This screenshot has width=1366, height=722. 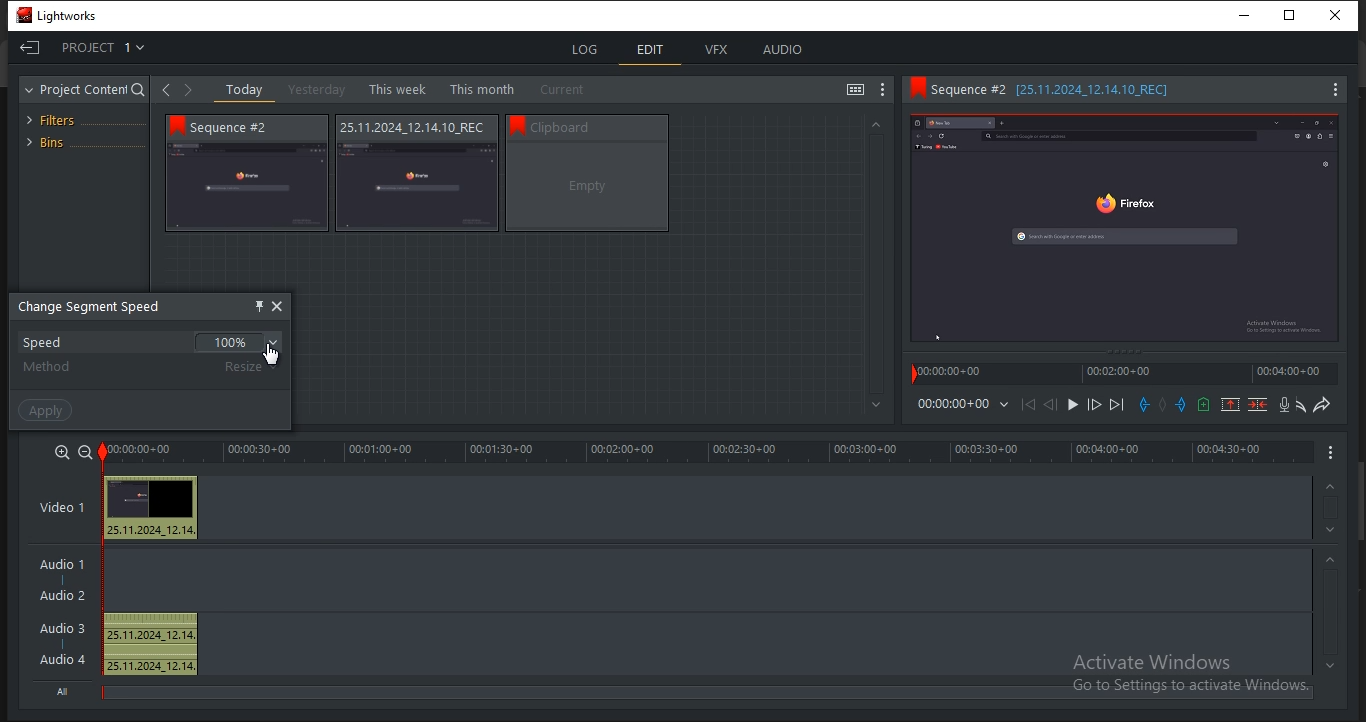 What do you see at coordinates (419, 187) in the screenshot?
I see `video thumbnail` at bounding box center [419, 187].